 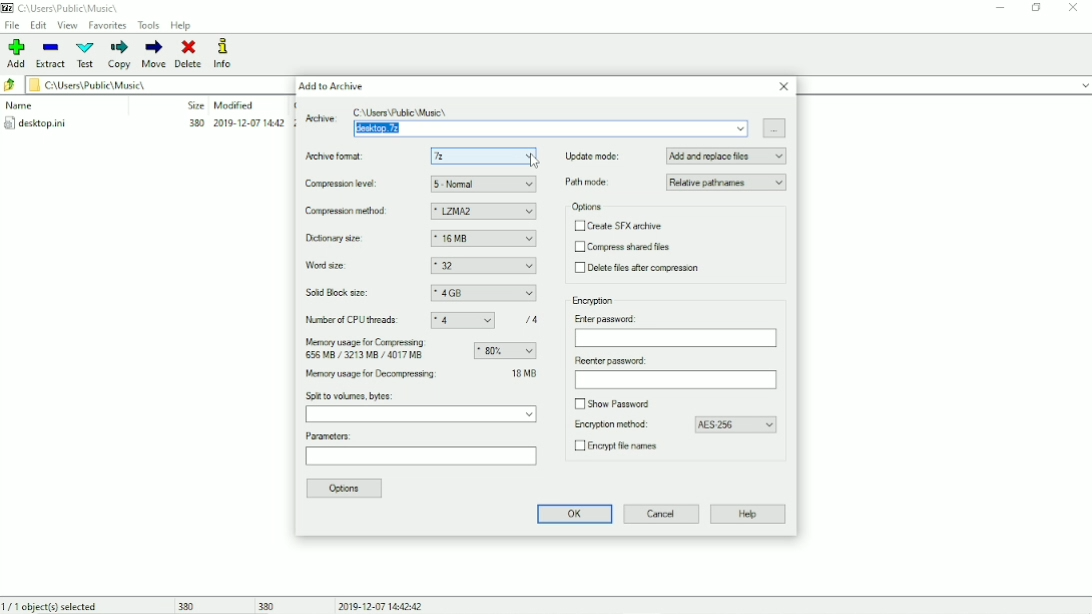 What do you see at coordinates (662, 513) in the screenshot?
I see `Cancel` at bounding box center [662, 513].